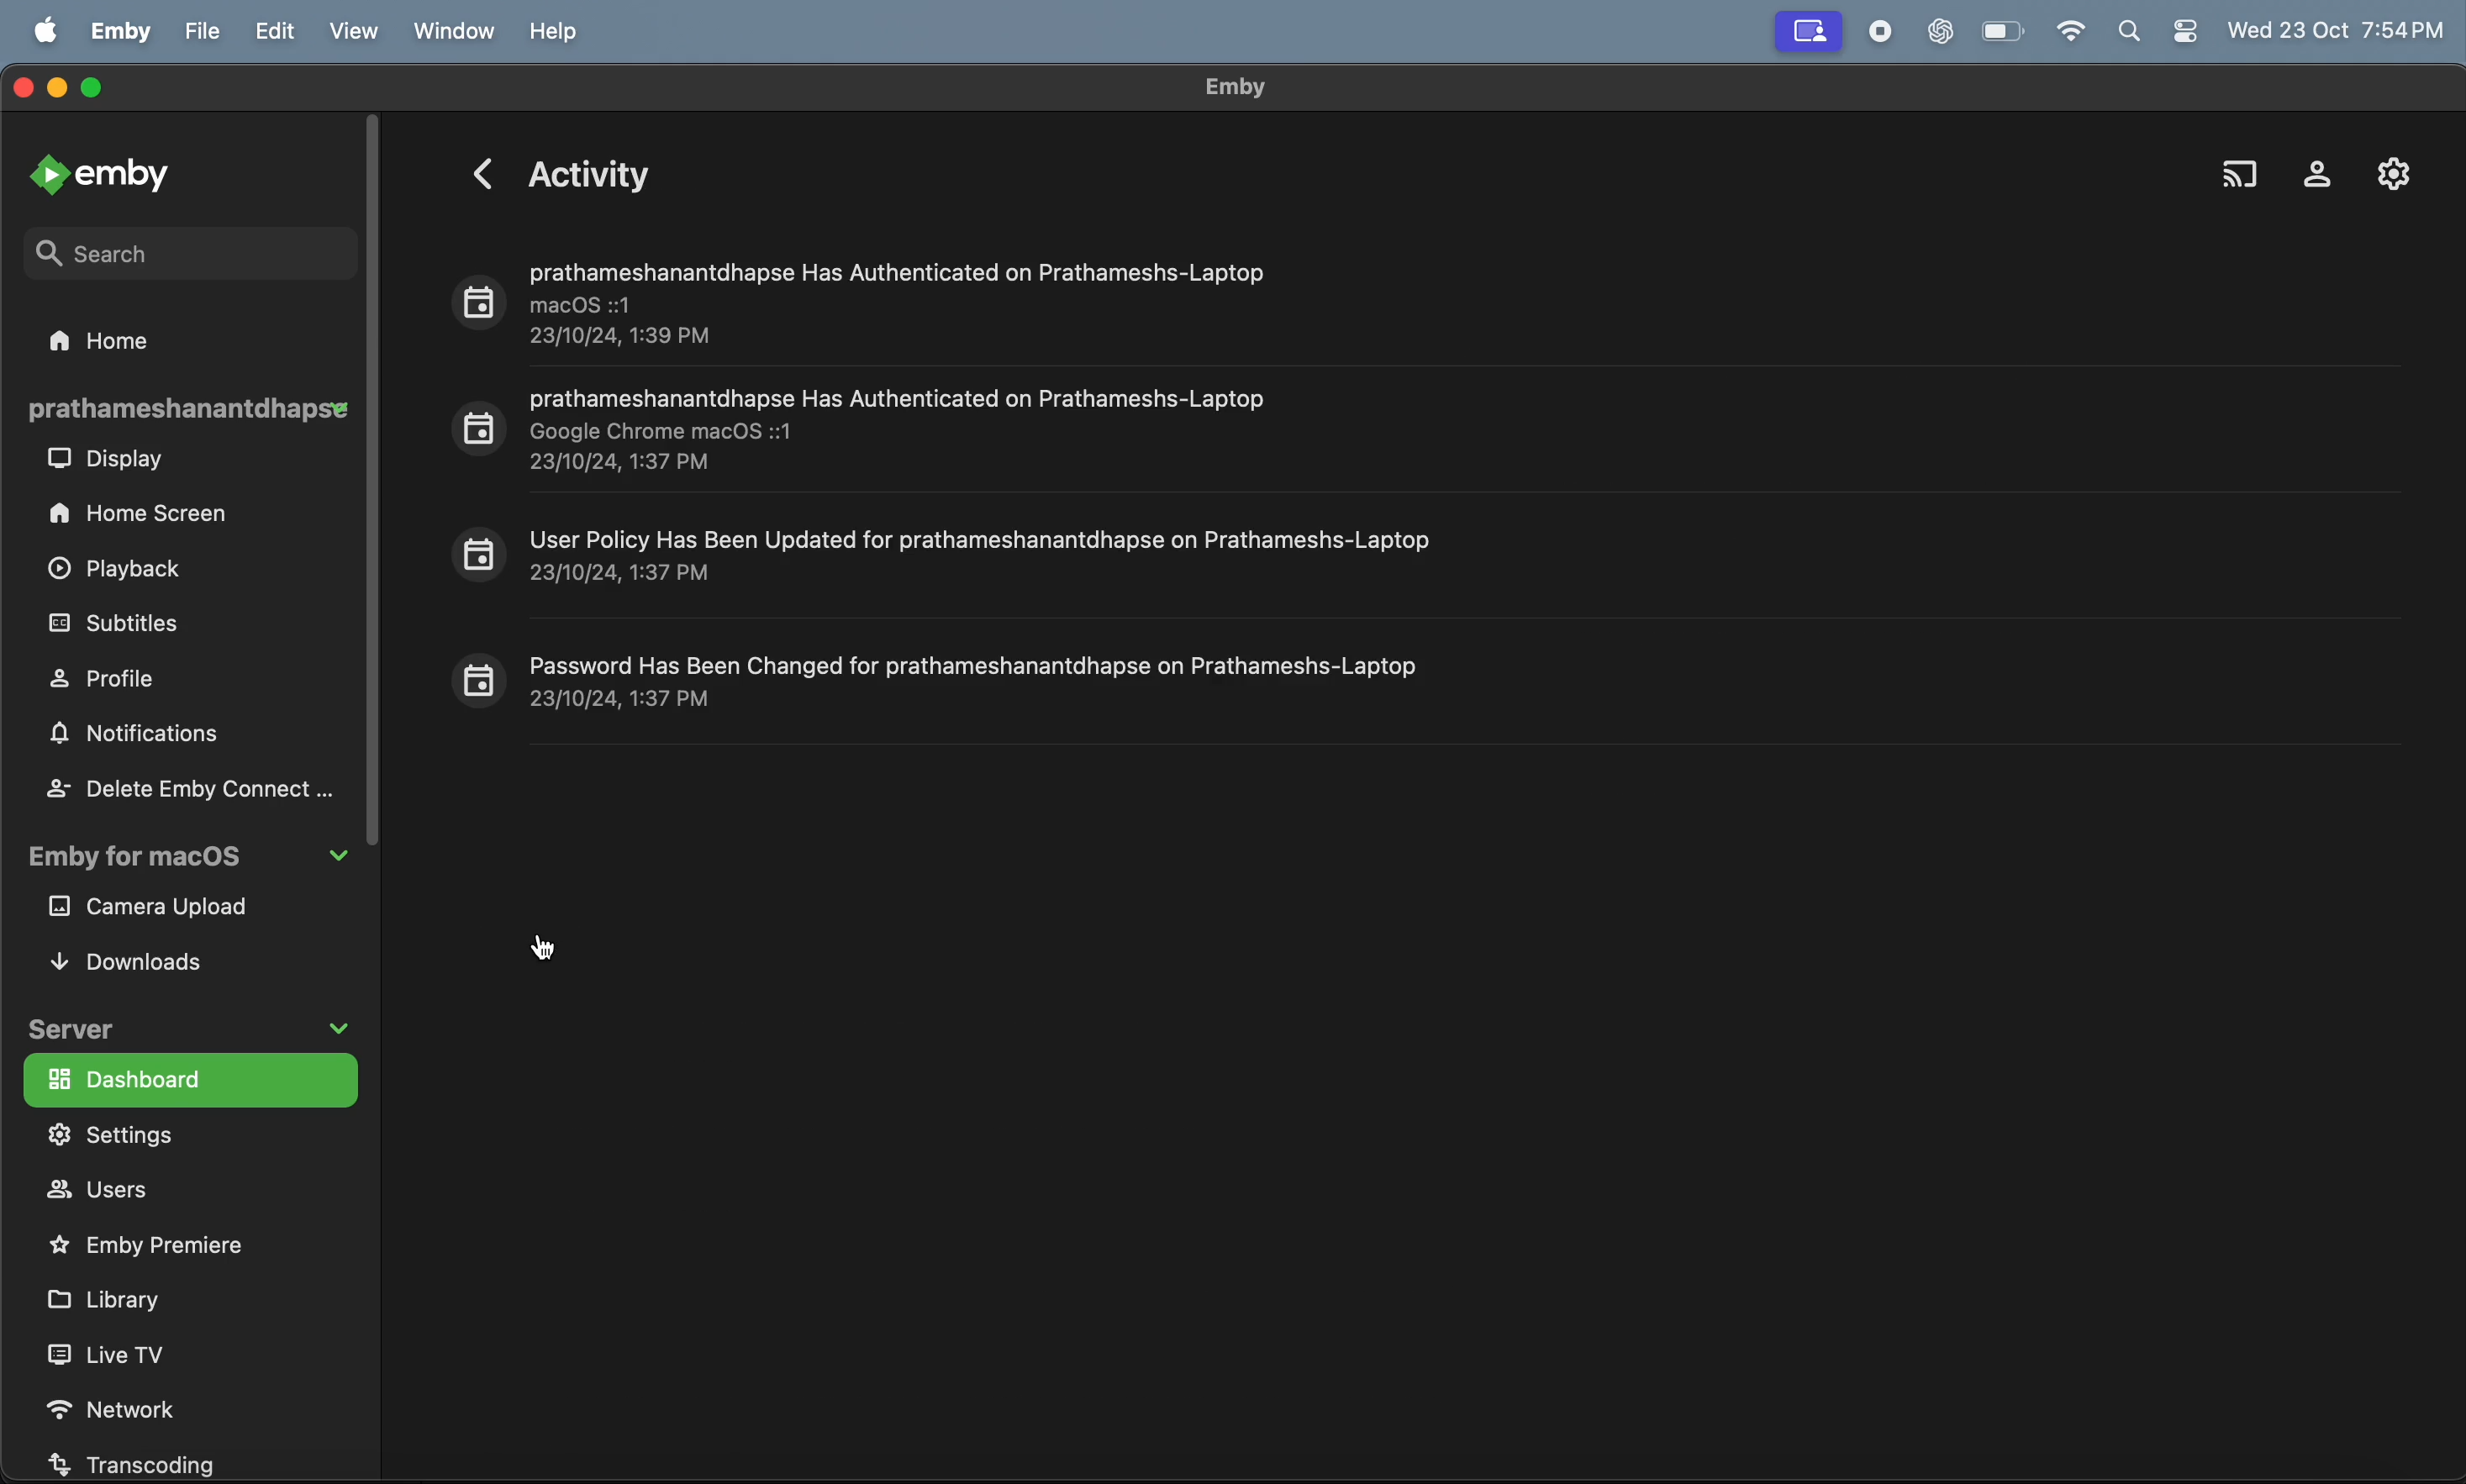  What do you see at coordinates (195, 1023) in the screenshot?
I see `server` at bounding box center [195, 1023].